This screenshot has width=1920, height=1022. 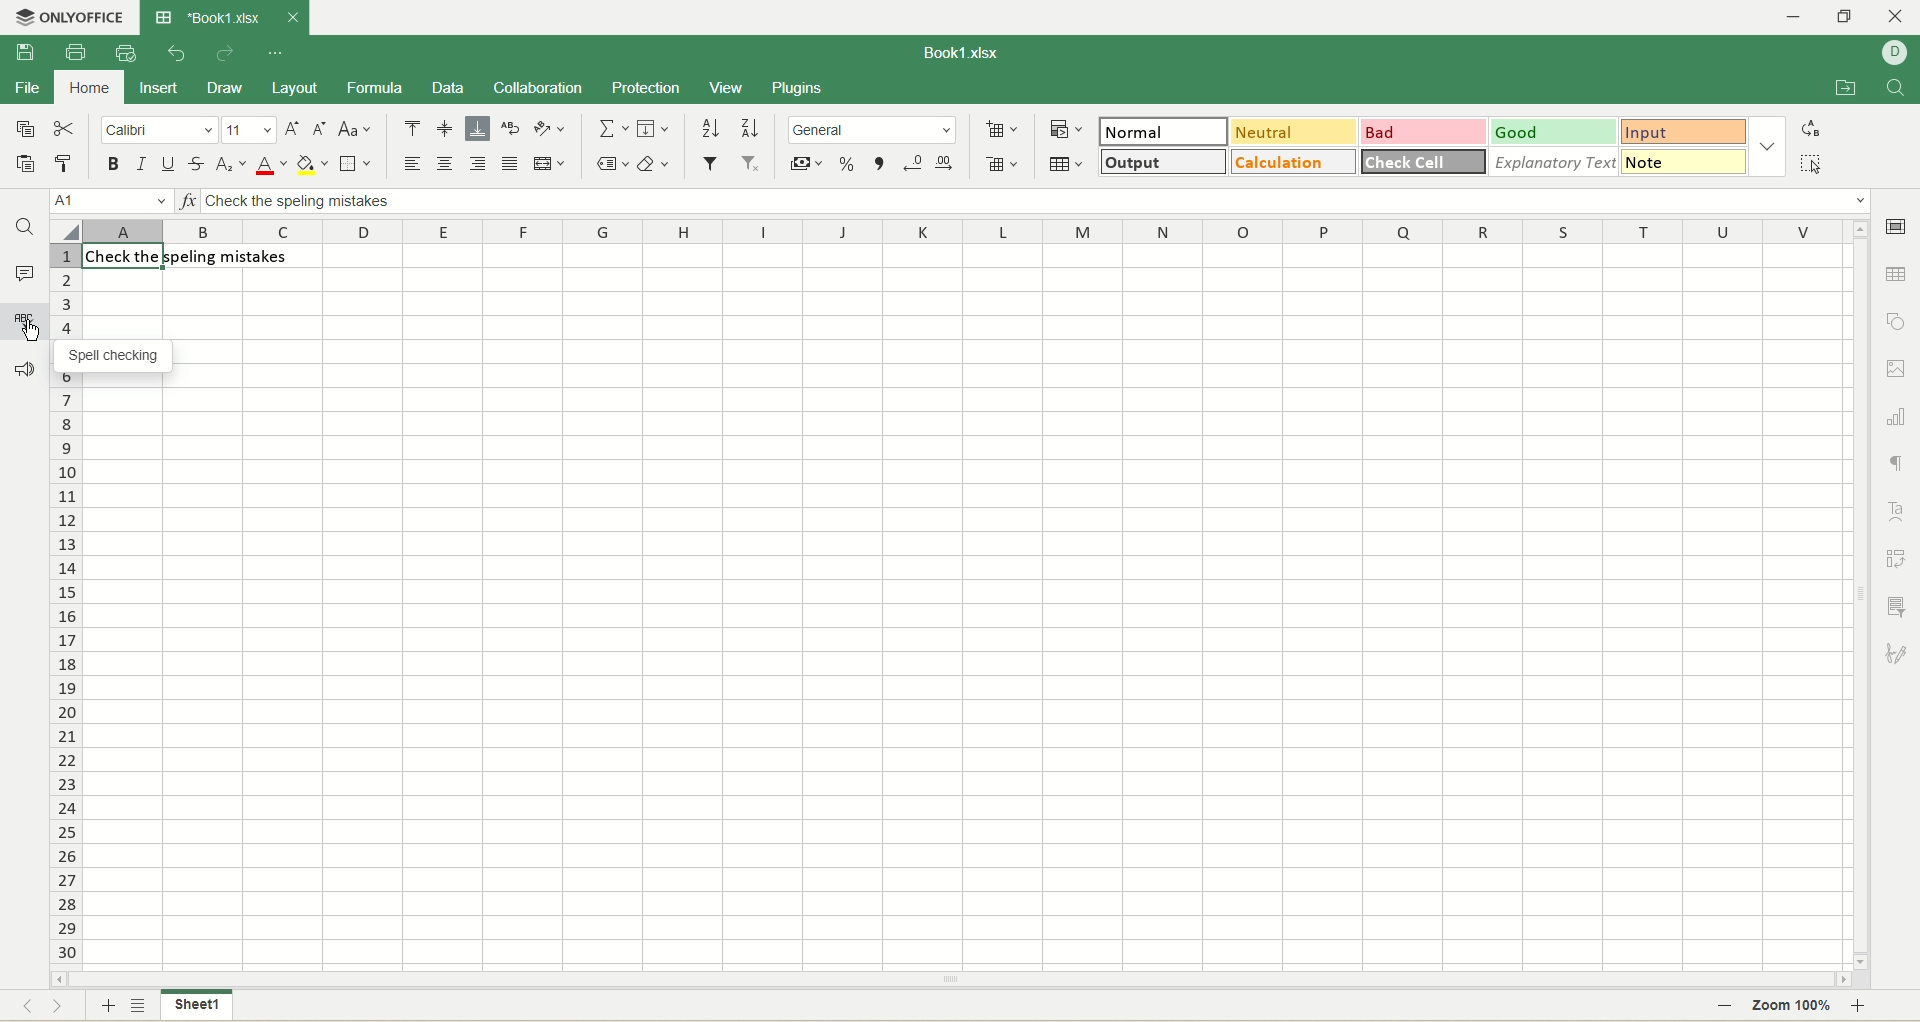 I want to click on wrap text, so click(x=513, y=128).